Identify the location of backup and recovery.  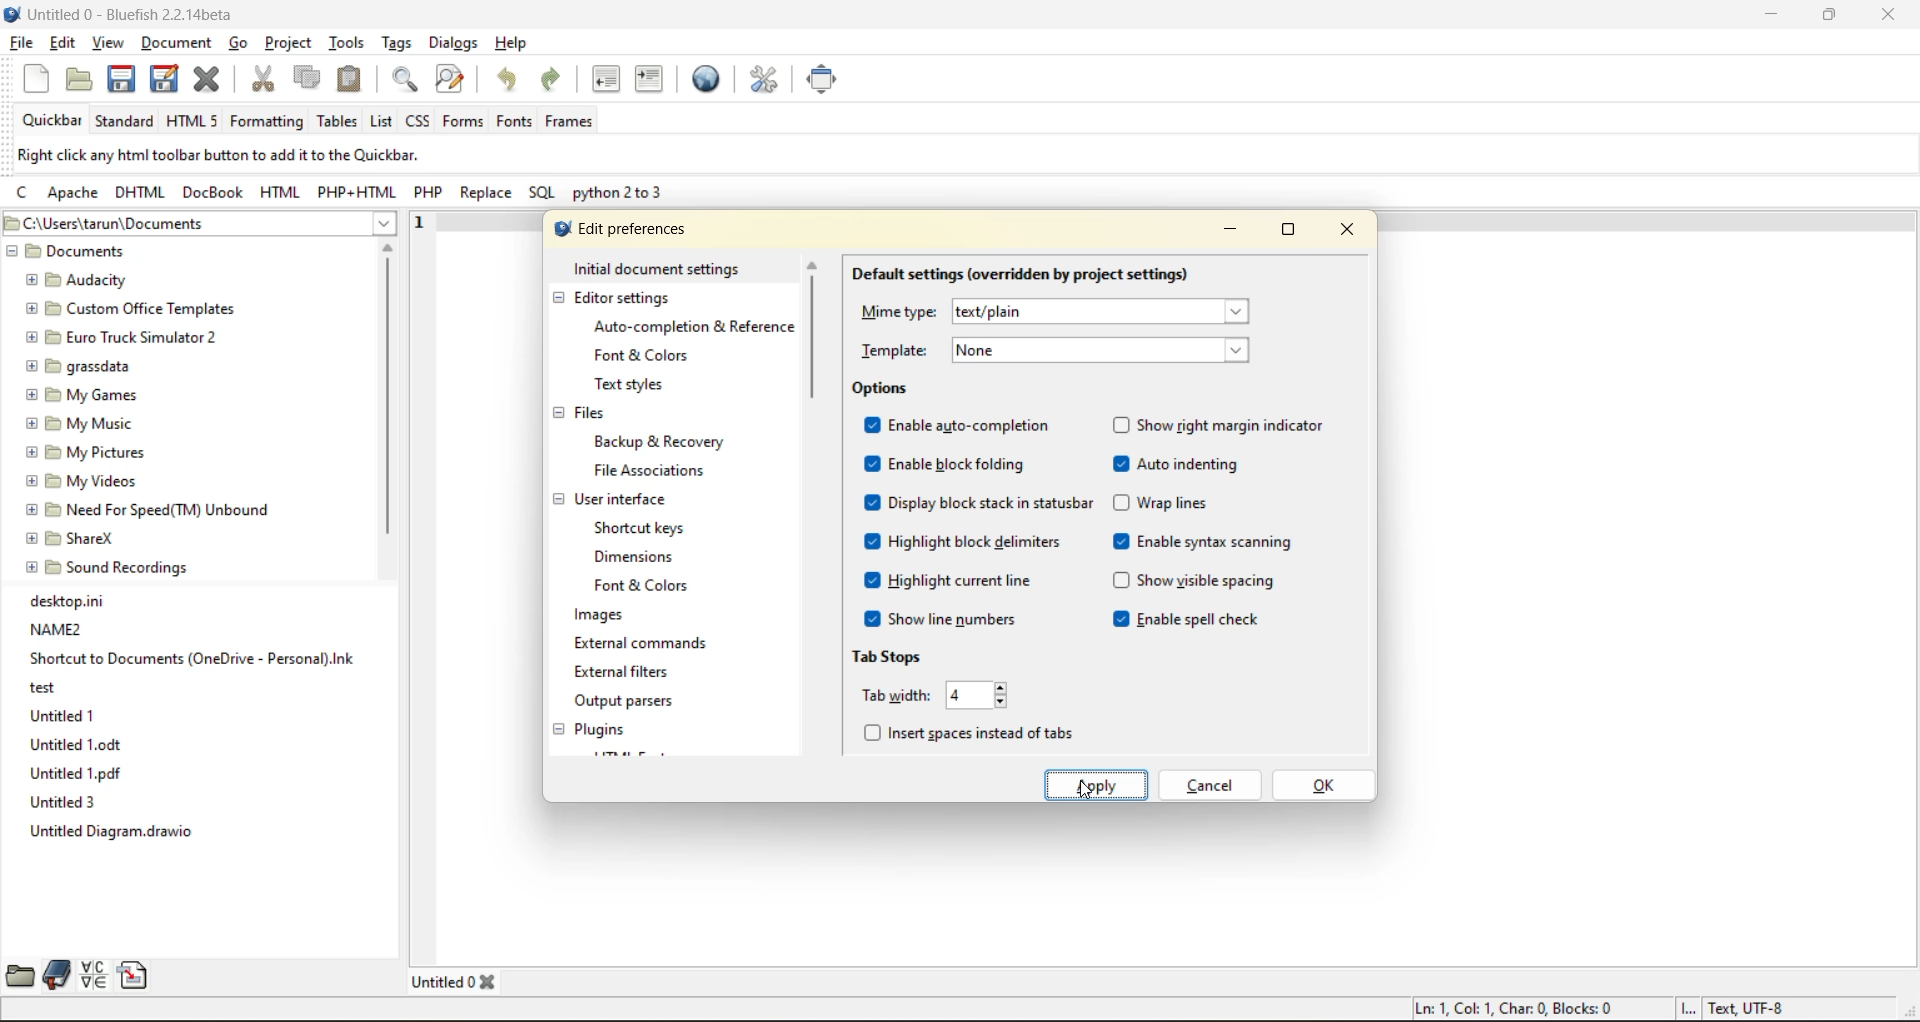
(664, 443).